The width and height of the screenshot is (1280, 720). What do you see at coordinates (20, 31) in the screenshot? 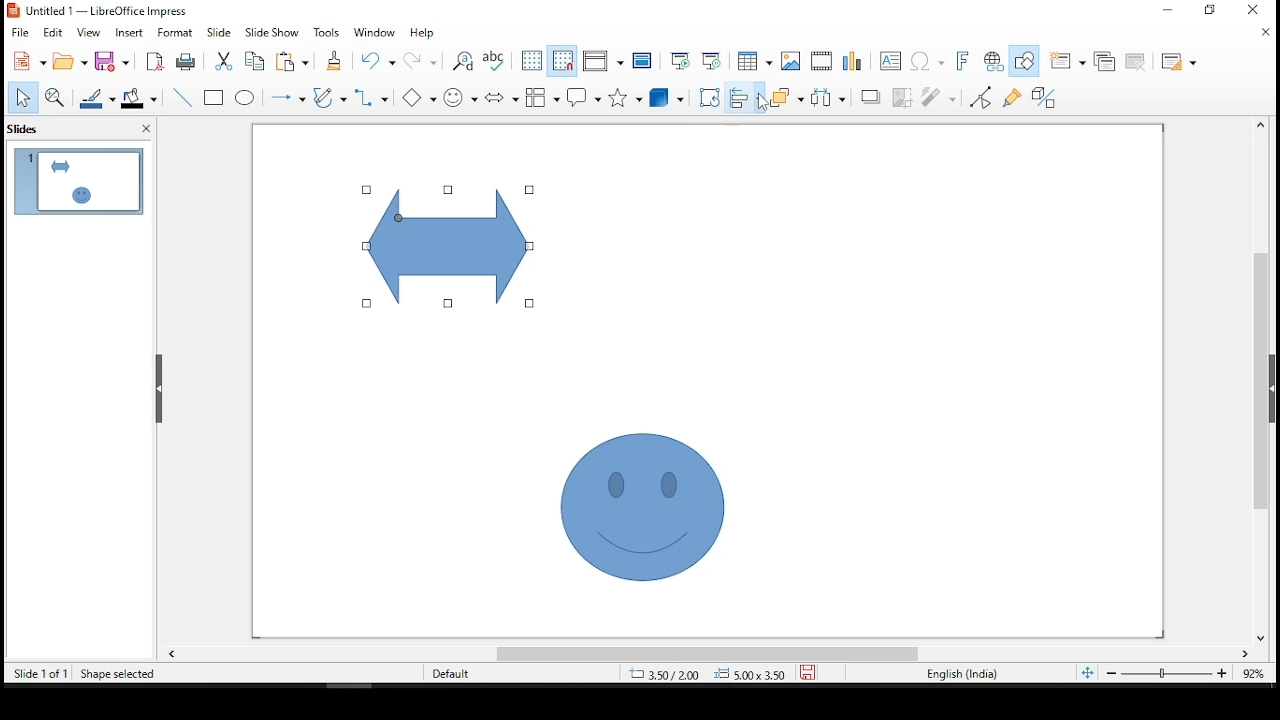
I see `file` at bounding box center [20, 31].